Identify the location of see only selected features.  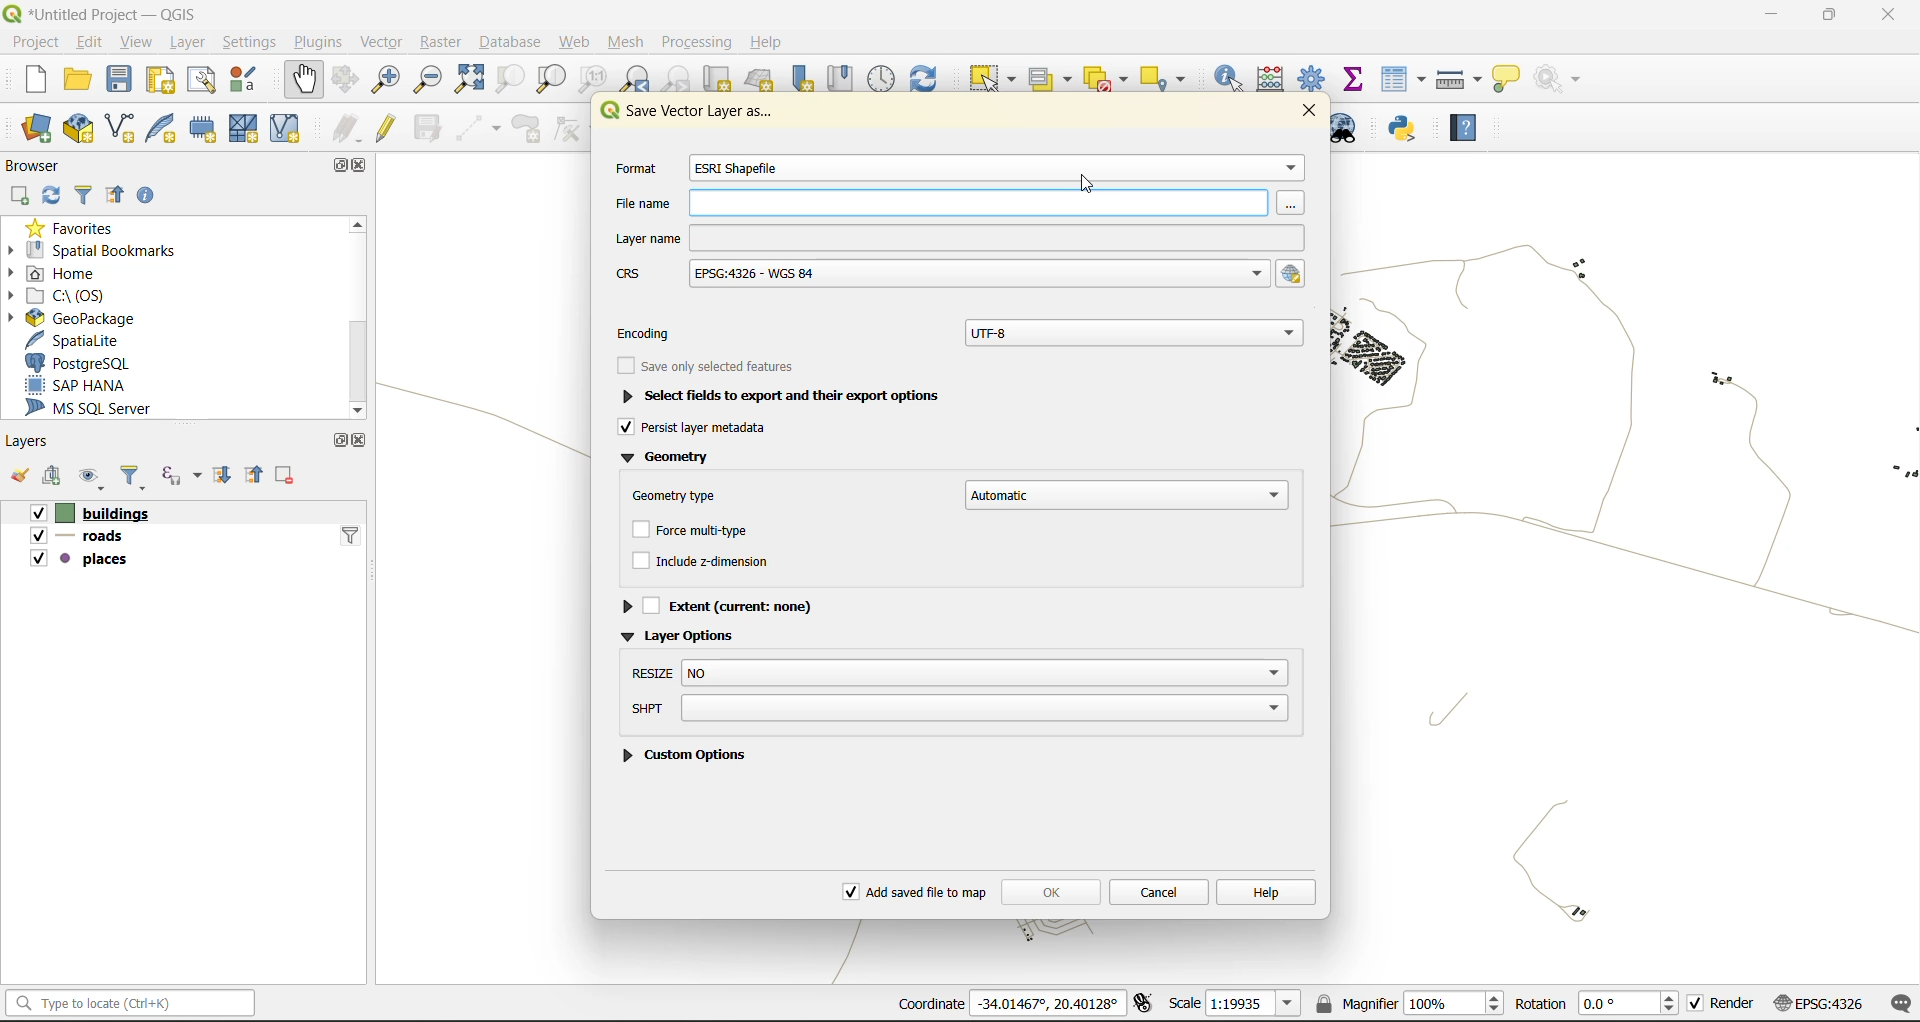
(715, 365).